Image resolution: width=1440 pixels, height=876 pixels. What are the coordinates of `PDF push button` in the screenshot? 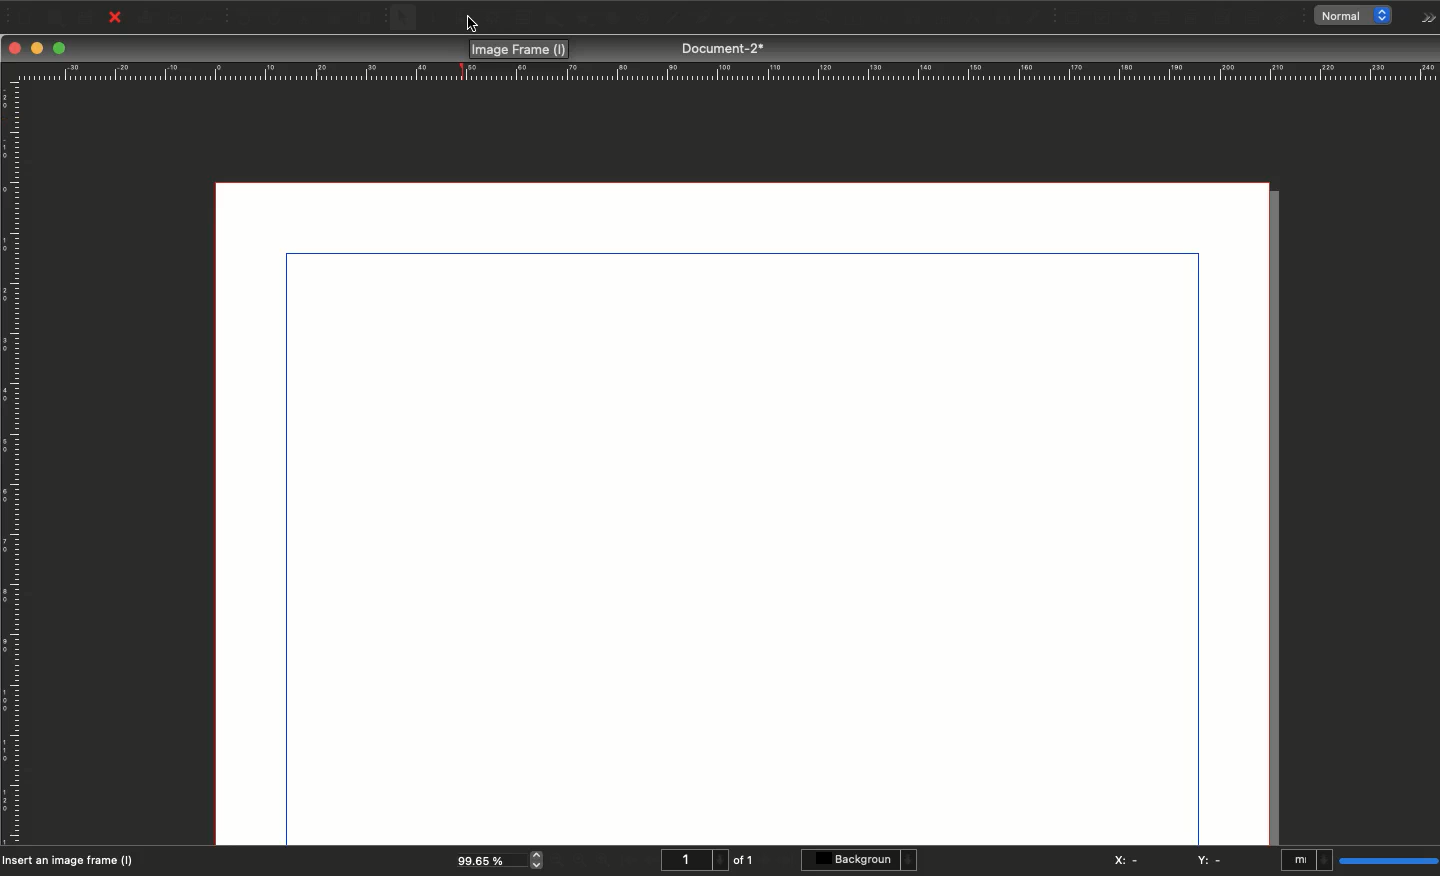 It's located at (1070, 17).